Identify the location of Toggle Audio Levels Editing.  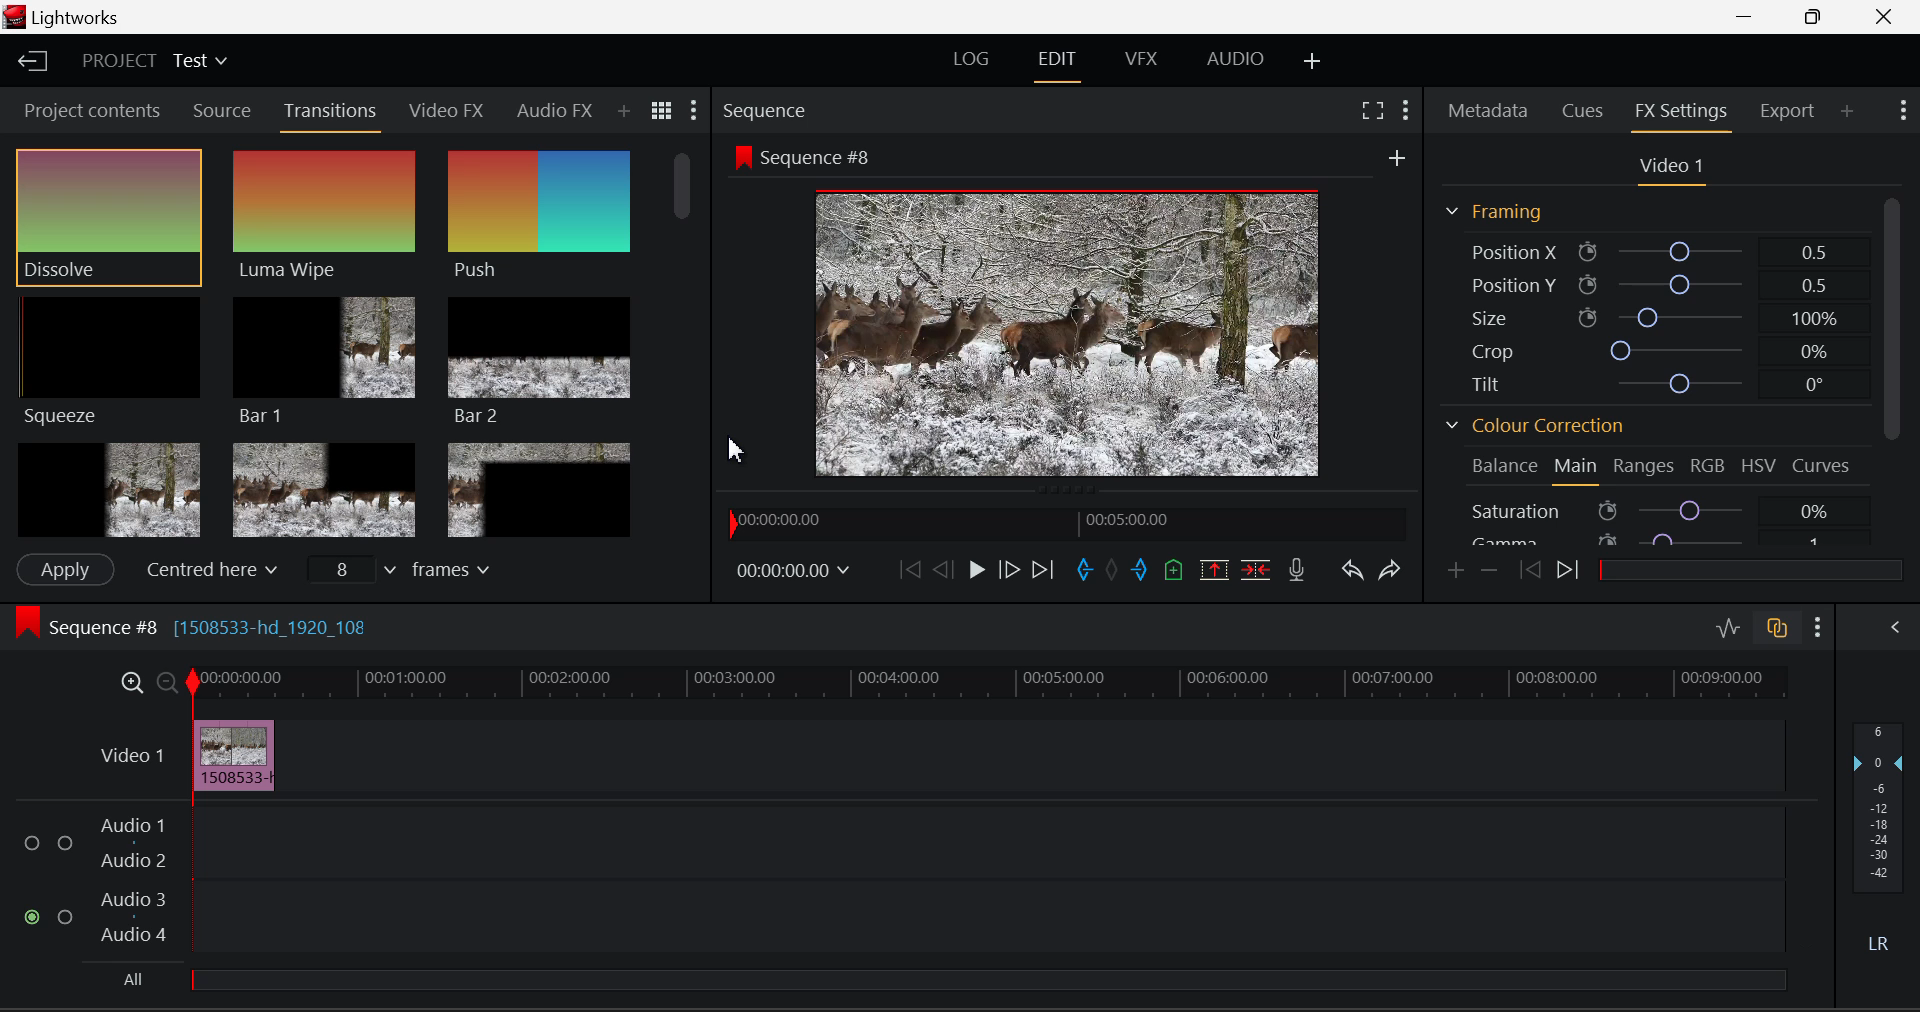
(1728, 627).